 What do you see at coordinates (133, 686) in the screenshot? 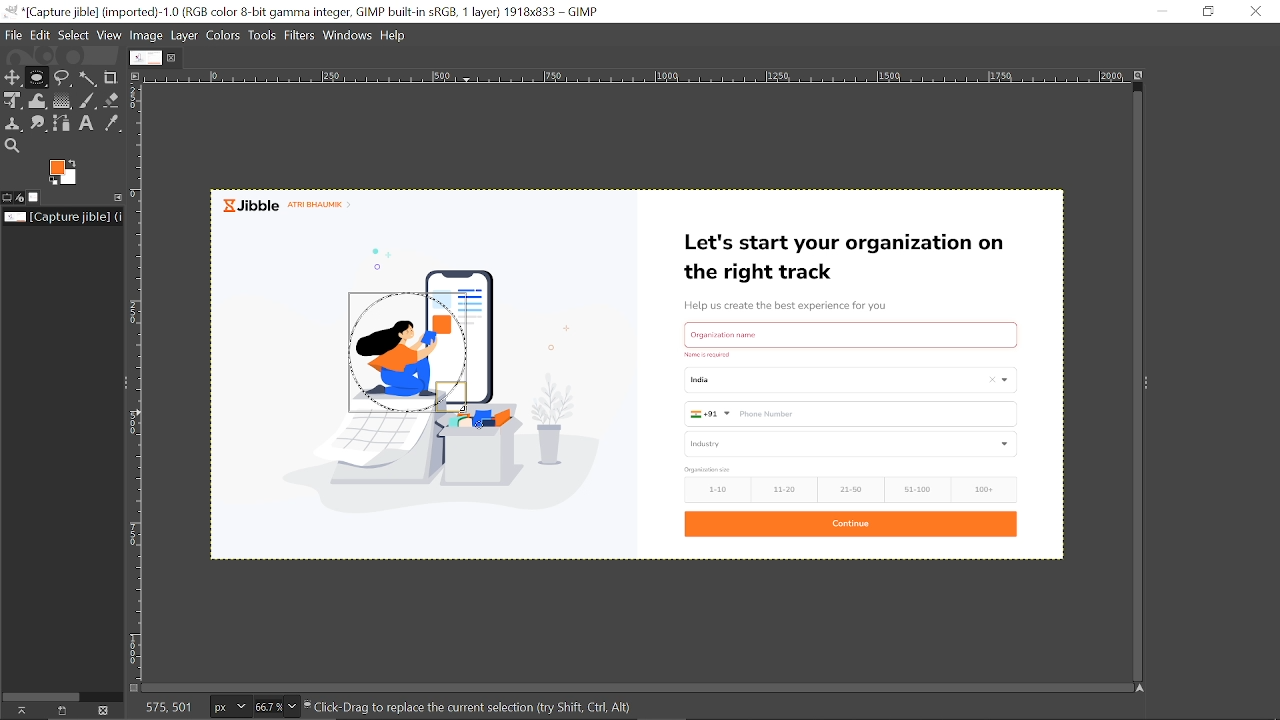
I see `Toggle quick mask on/off` at bounding box center [133, 686].